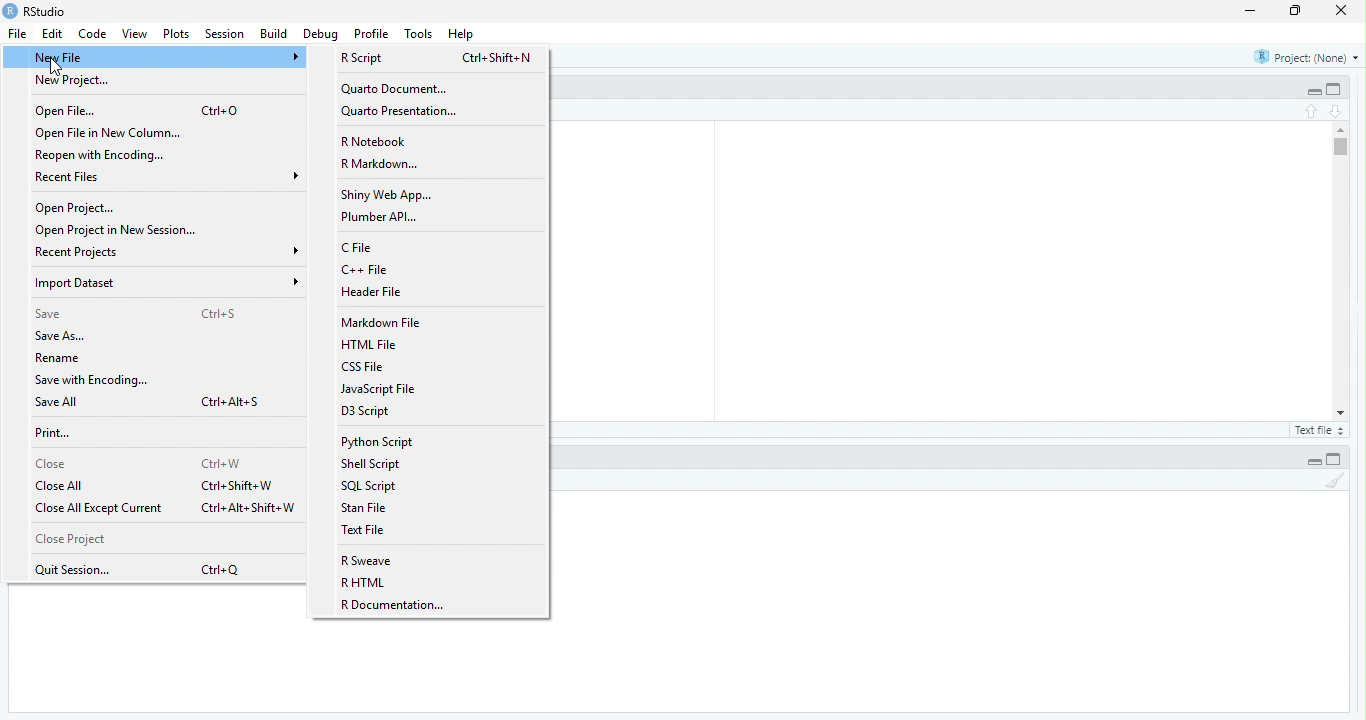 The image size is (1366, 720). Describe the element at coordinates (365, 366) in the screenshot. I see `CSS File` at that location.